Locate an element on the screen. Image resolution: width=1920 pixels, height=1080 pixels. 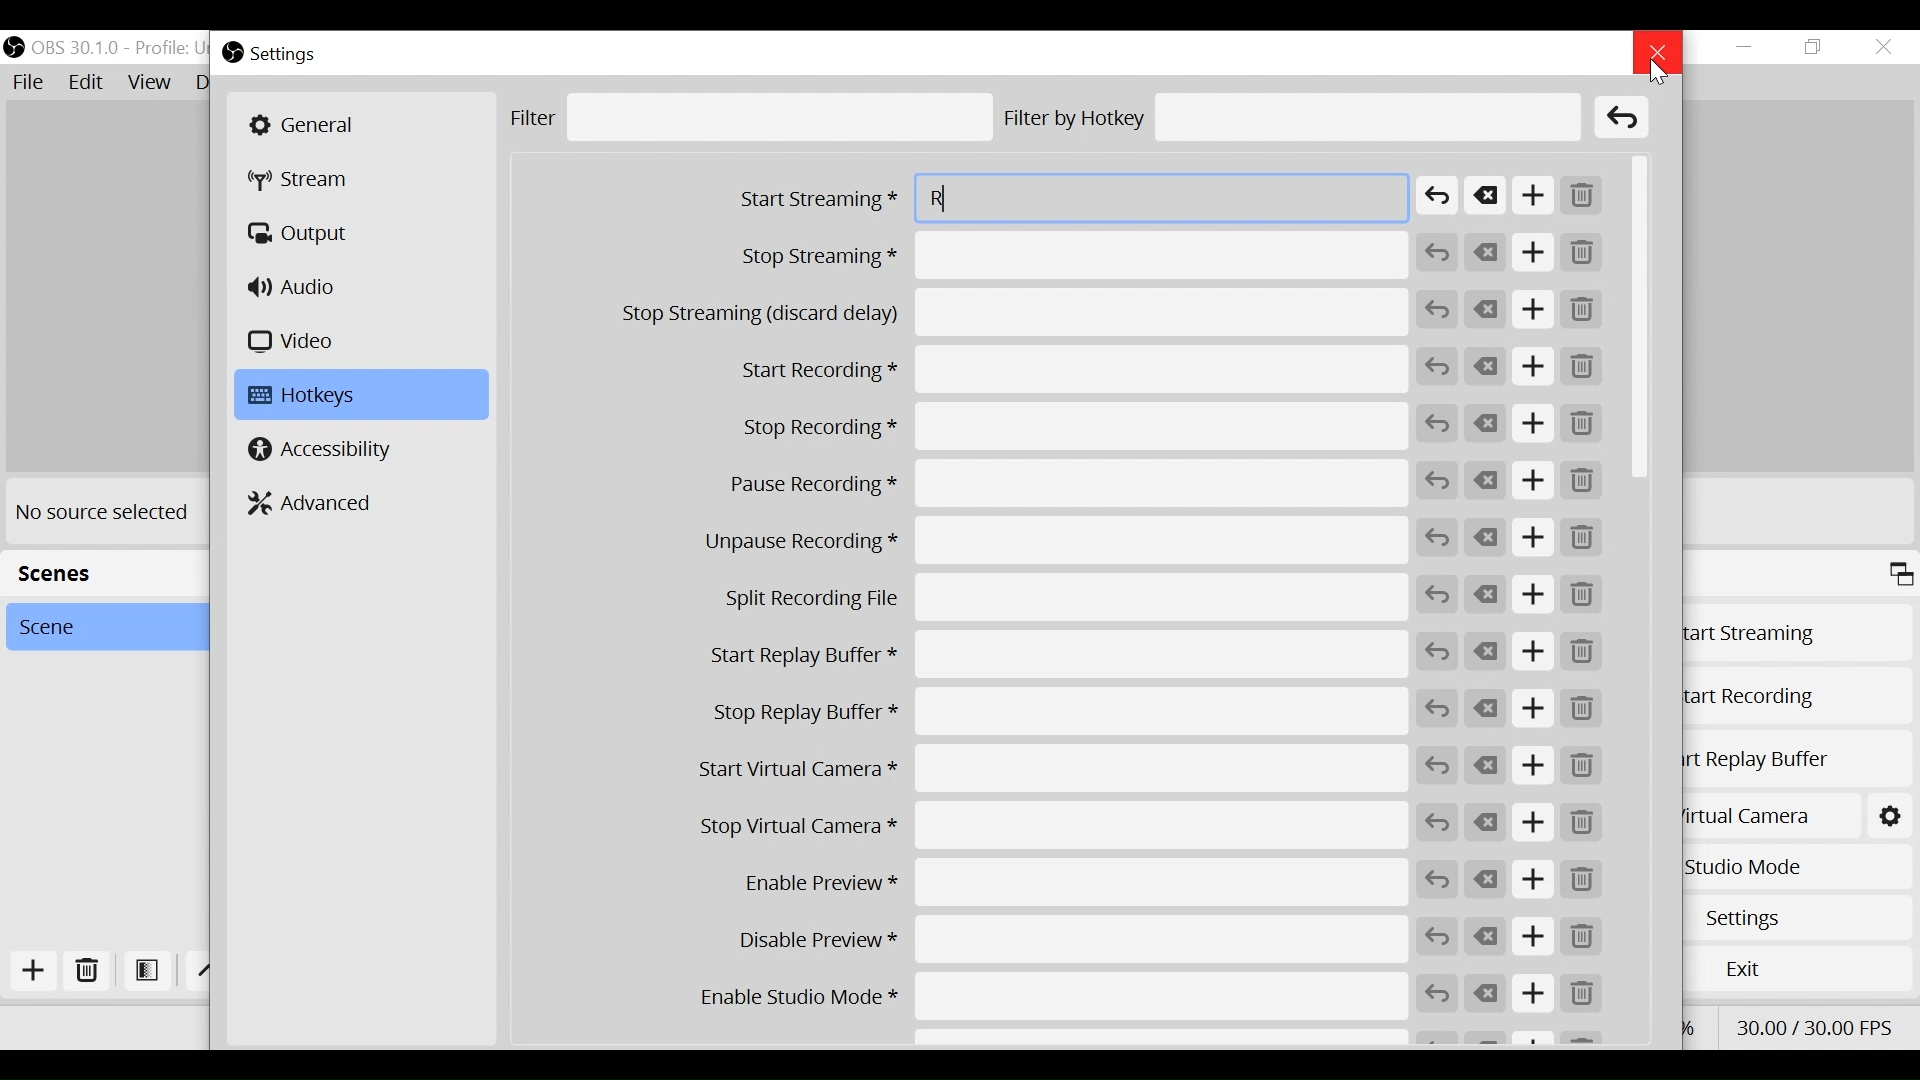
Disable Preview is located at coordinates (1054, 942).